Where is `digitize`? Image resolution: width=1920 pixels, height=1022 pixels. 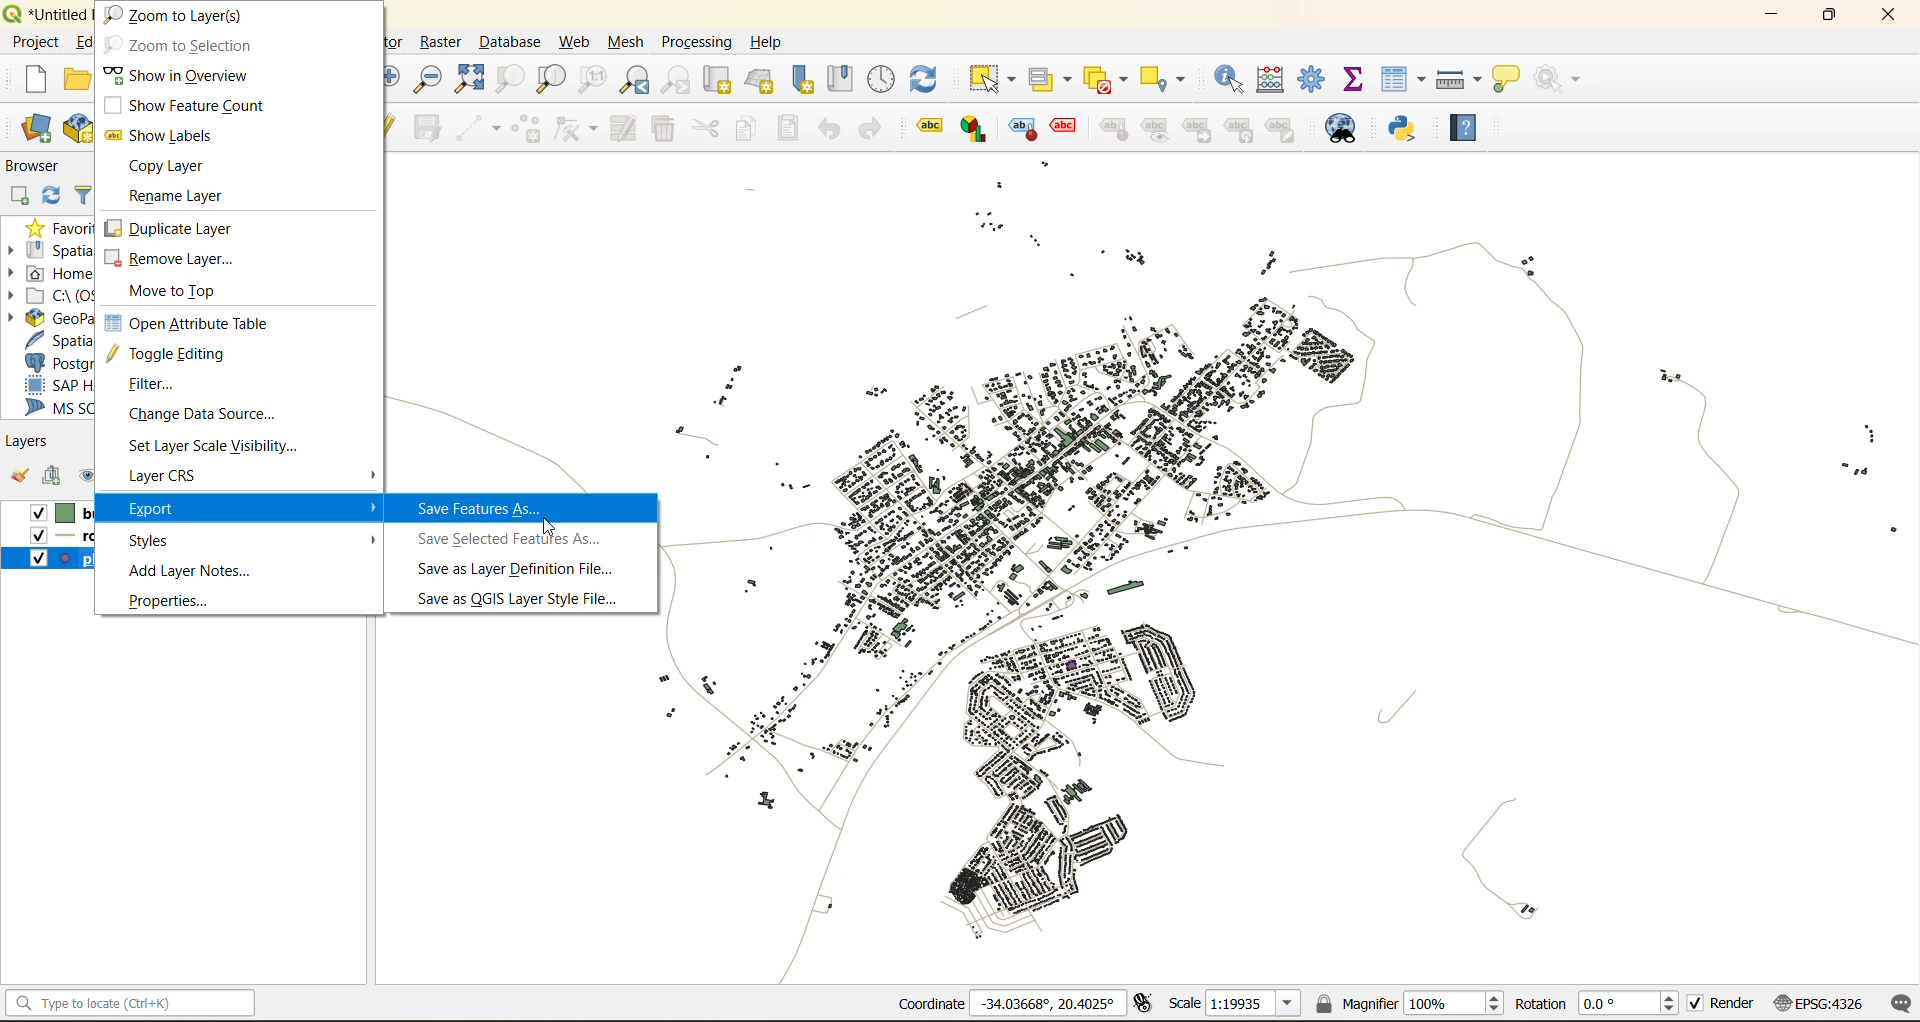
digitize is located at coordinates (475, 128).